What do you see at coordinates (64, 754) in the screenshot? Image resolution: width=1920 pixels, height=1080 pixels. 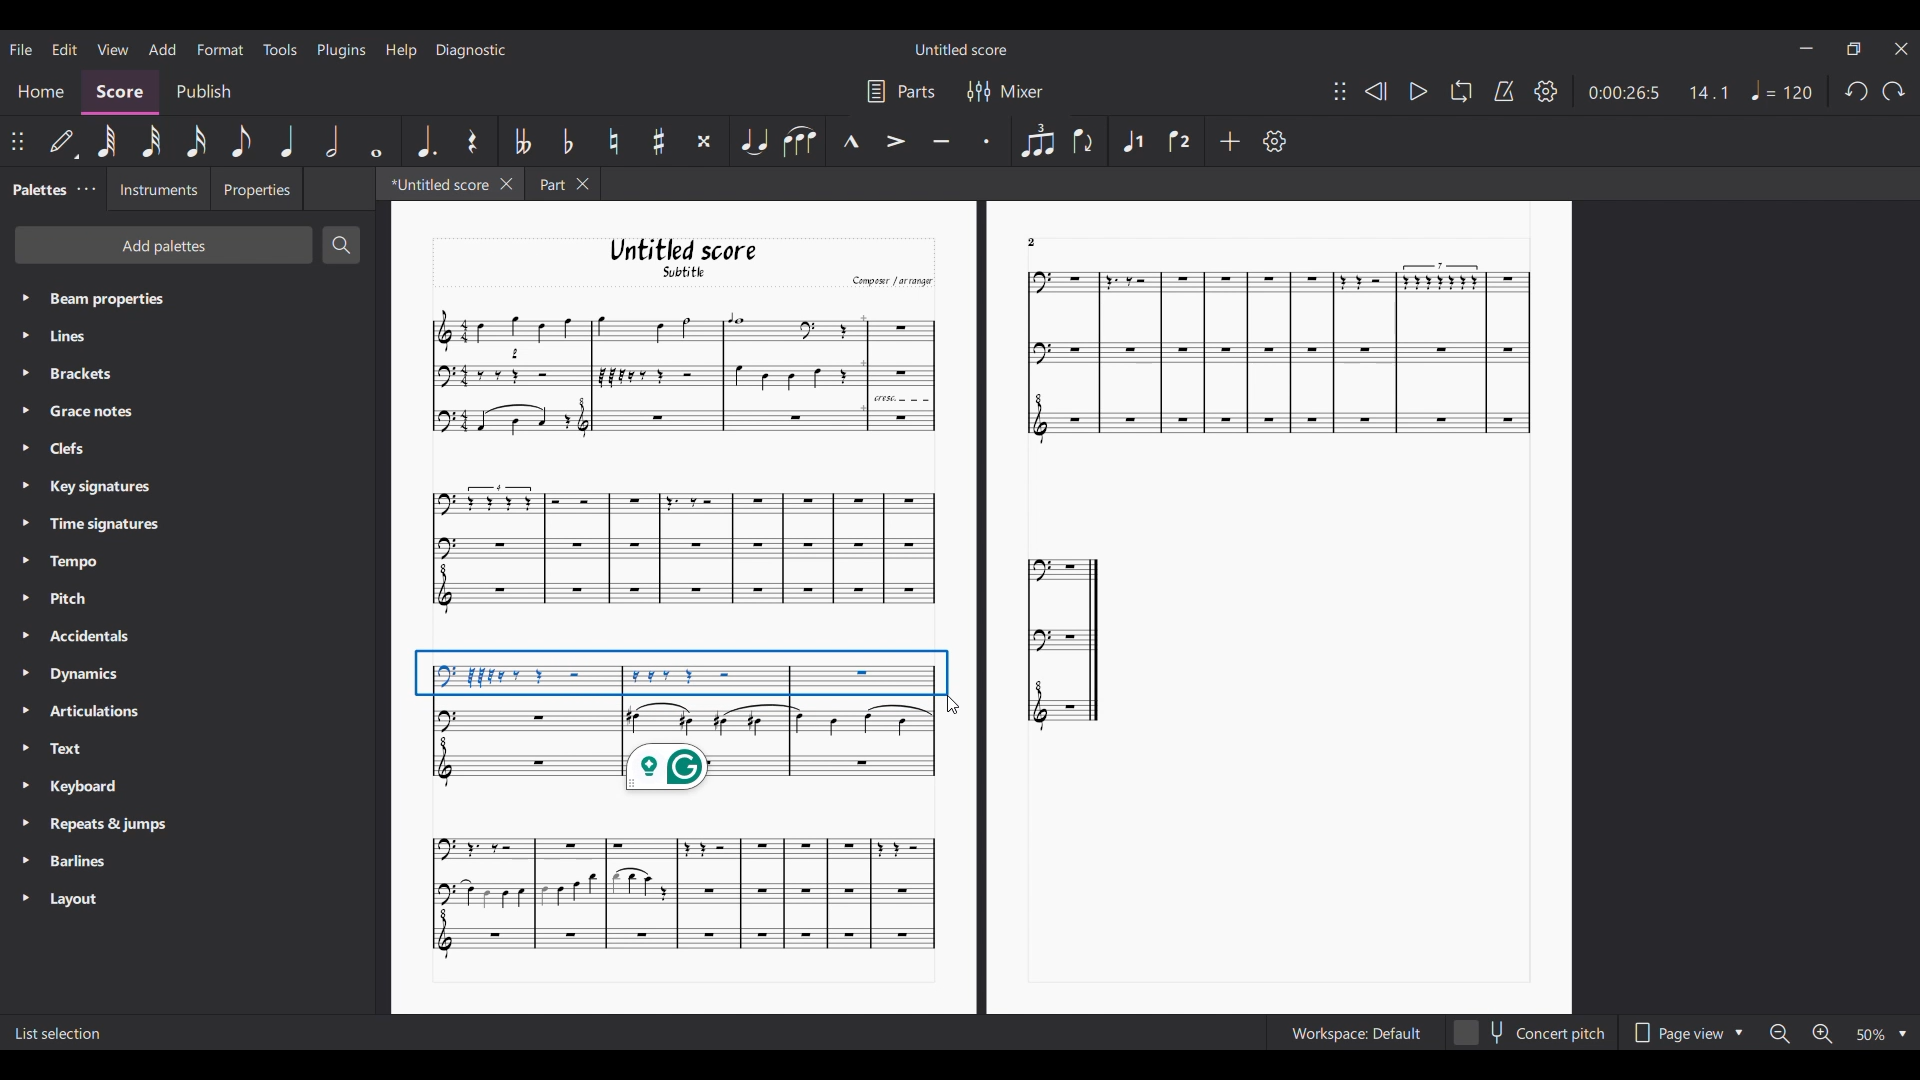 I see `> Text` at bounding box center [64, 754].